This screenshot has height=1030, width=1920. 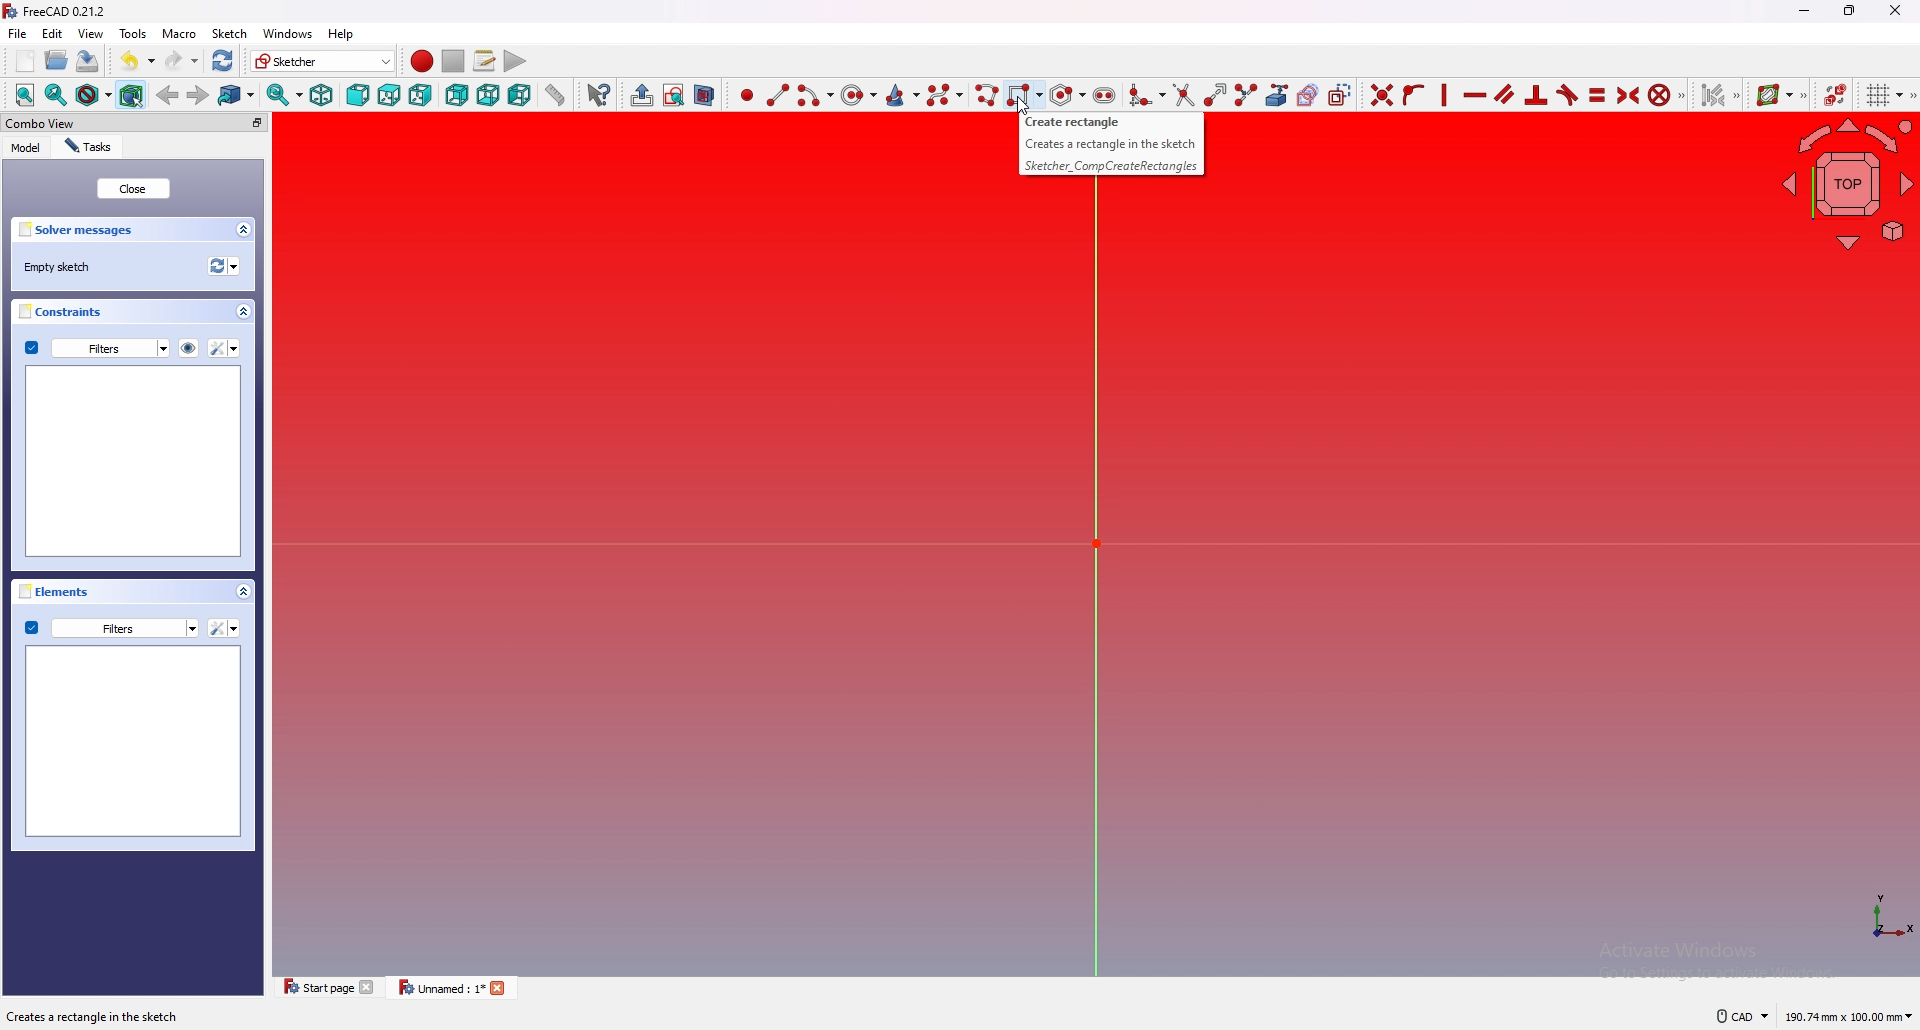 What do you see at coordinates (1112, 166) in the screenshot?
I see `Sketcher_ CompCreateRectangles` at bounding box center [1112, 166].